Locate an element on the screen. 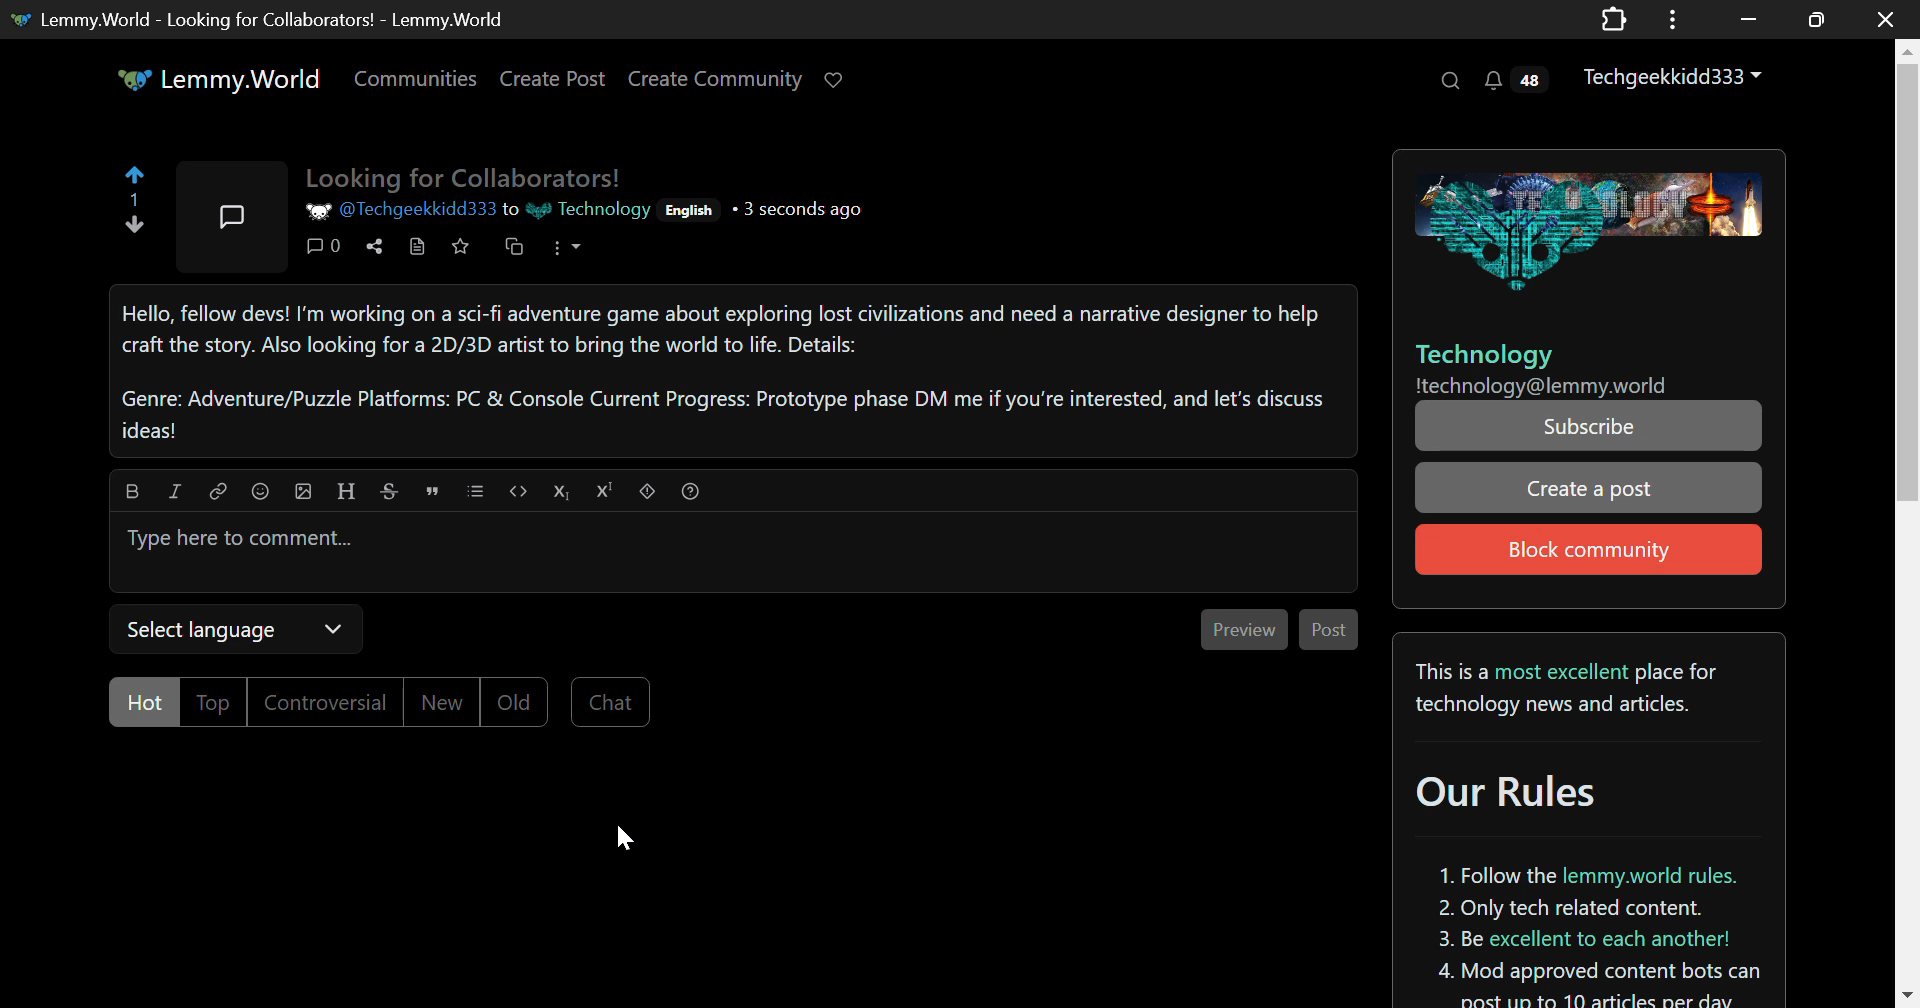  Donate to Lemmy is located at coordinates (836, 81).